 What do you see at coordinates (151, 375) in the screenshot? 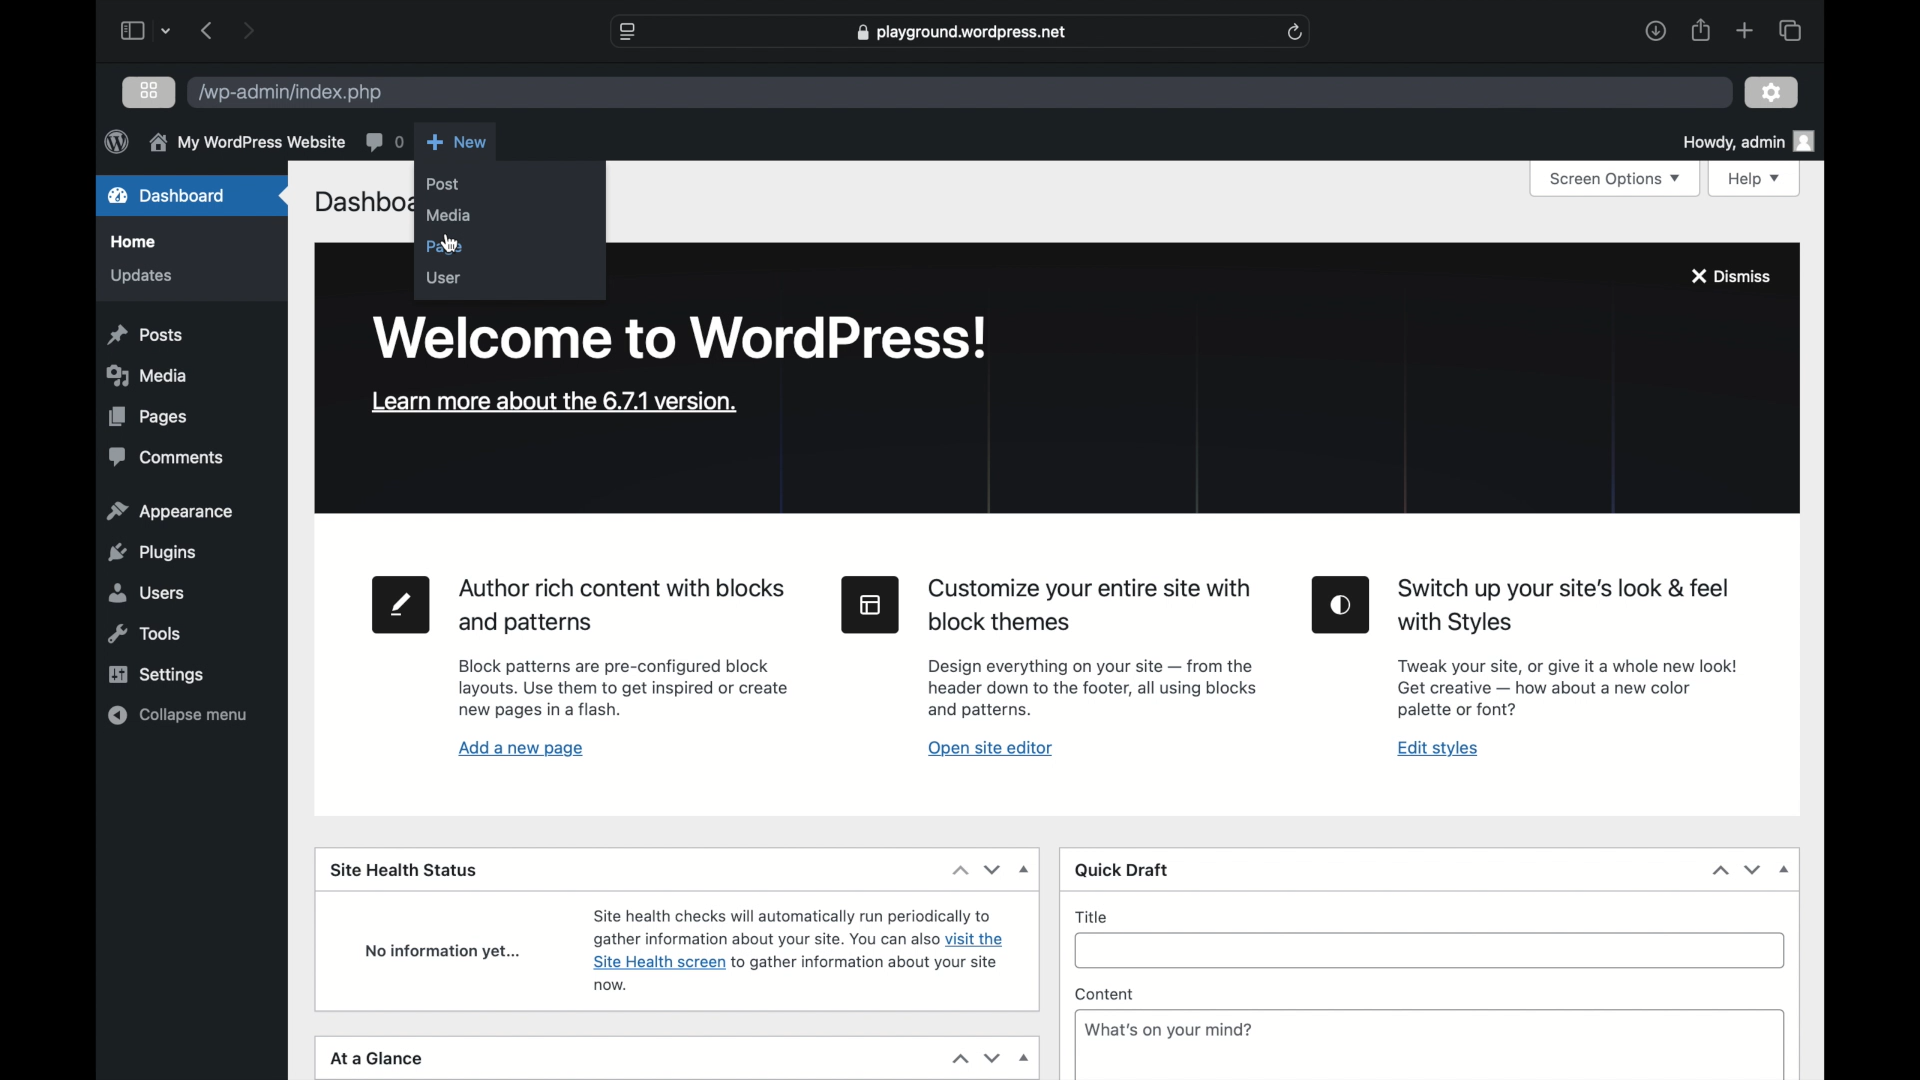
I see `media` at bounding box center [151, 375].